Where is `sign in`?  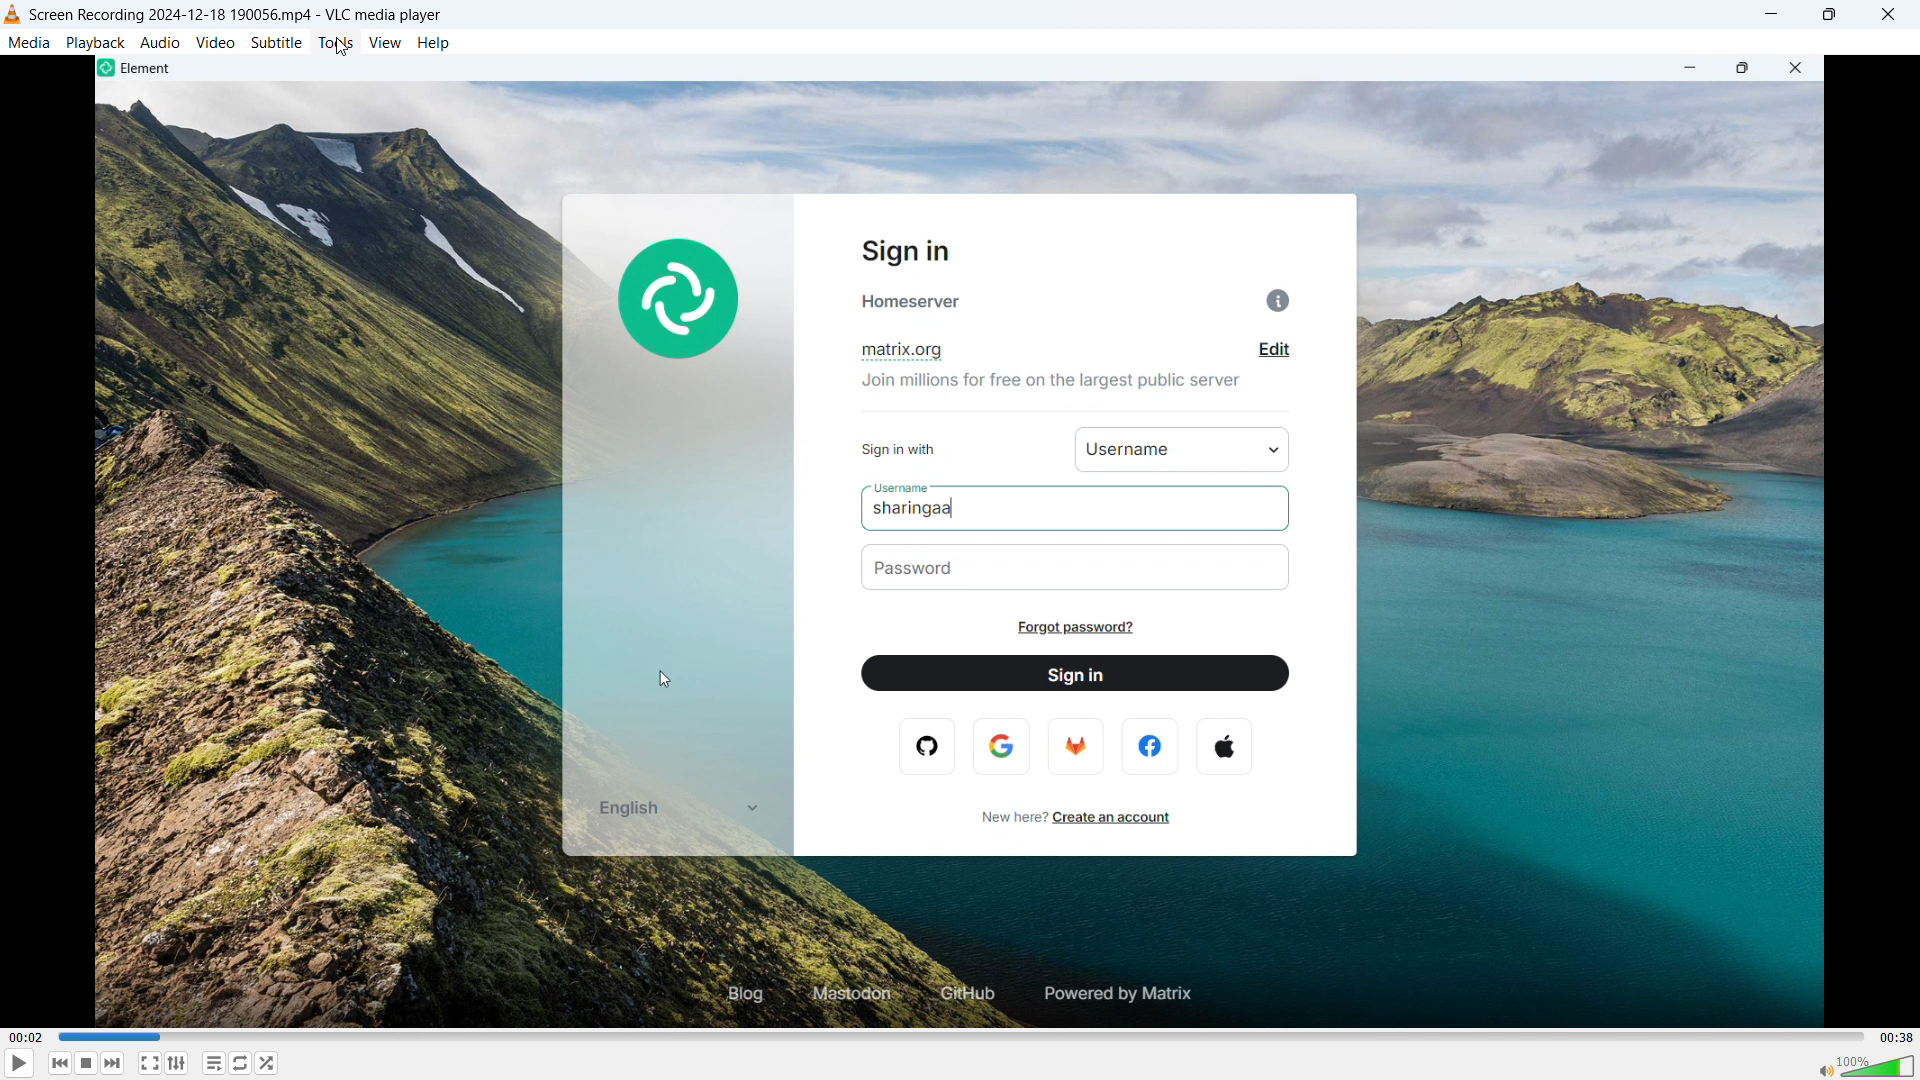 sign in is located at coordinates (1077, 673).